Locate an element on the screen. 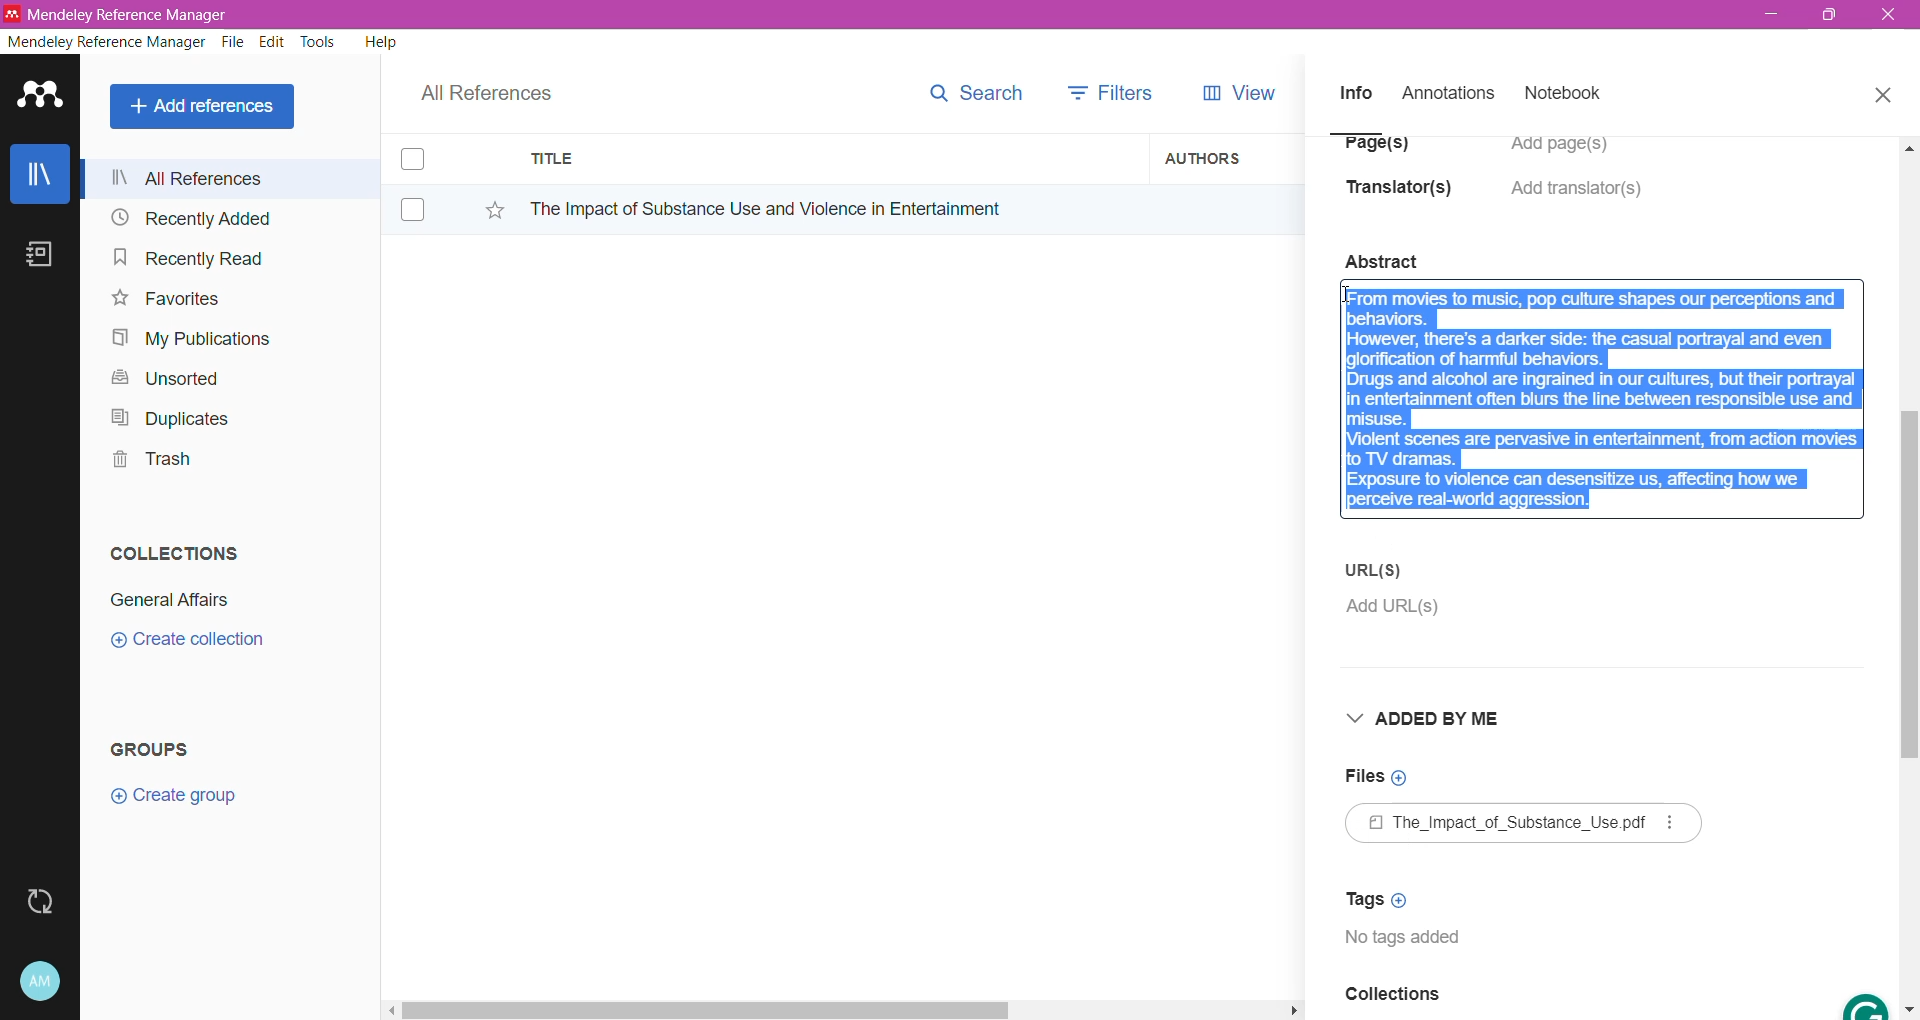 Image resolution: width=1920 pixels, height=1020 pixels. Click to Add Files is located at coordinates (1375, 778).